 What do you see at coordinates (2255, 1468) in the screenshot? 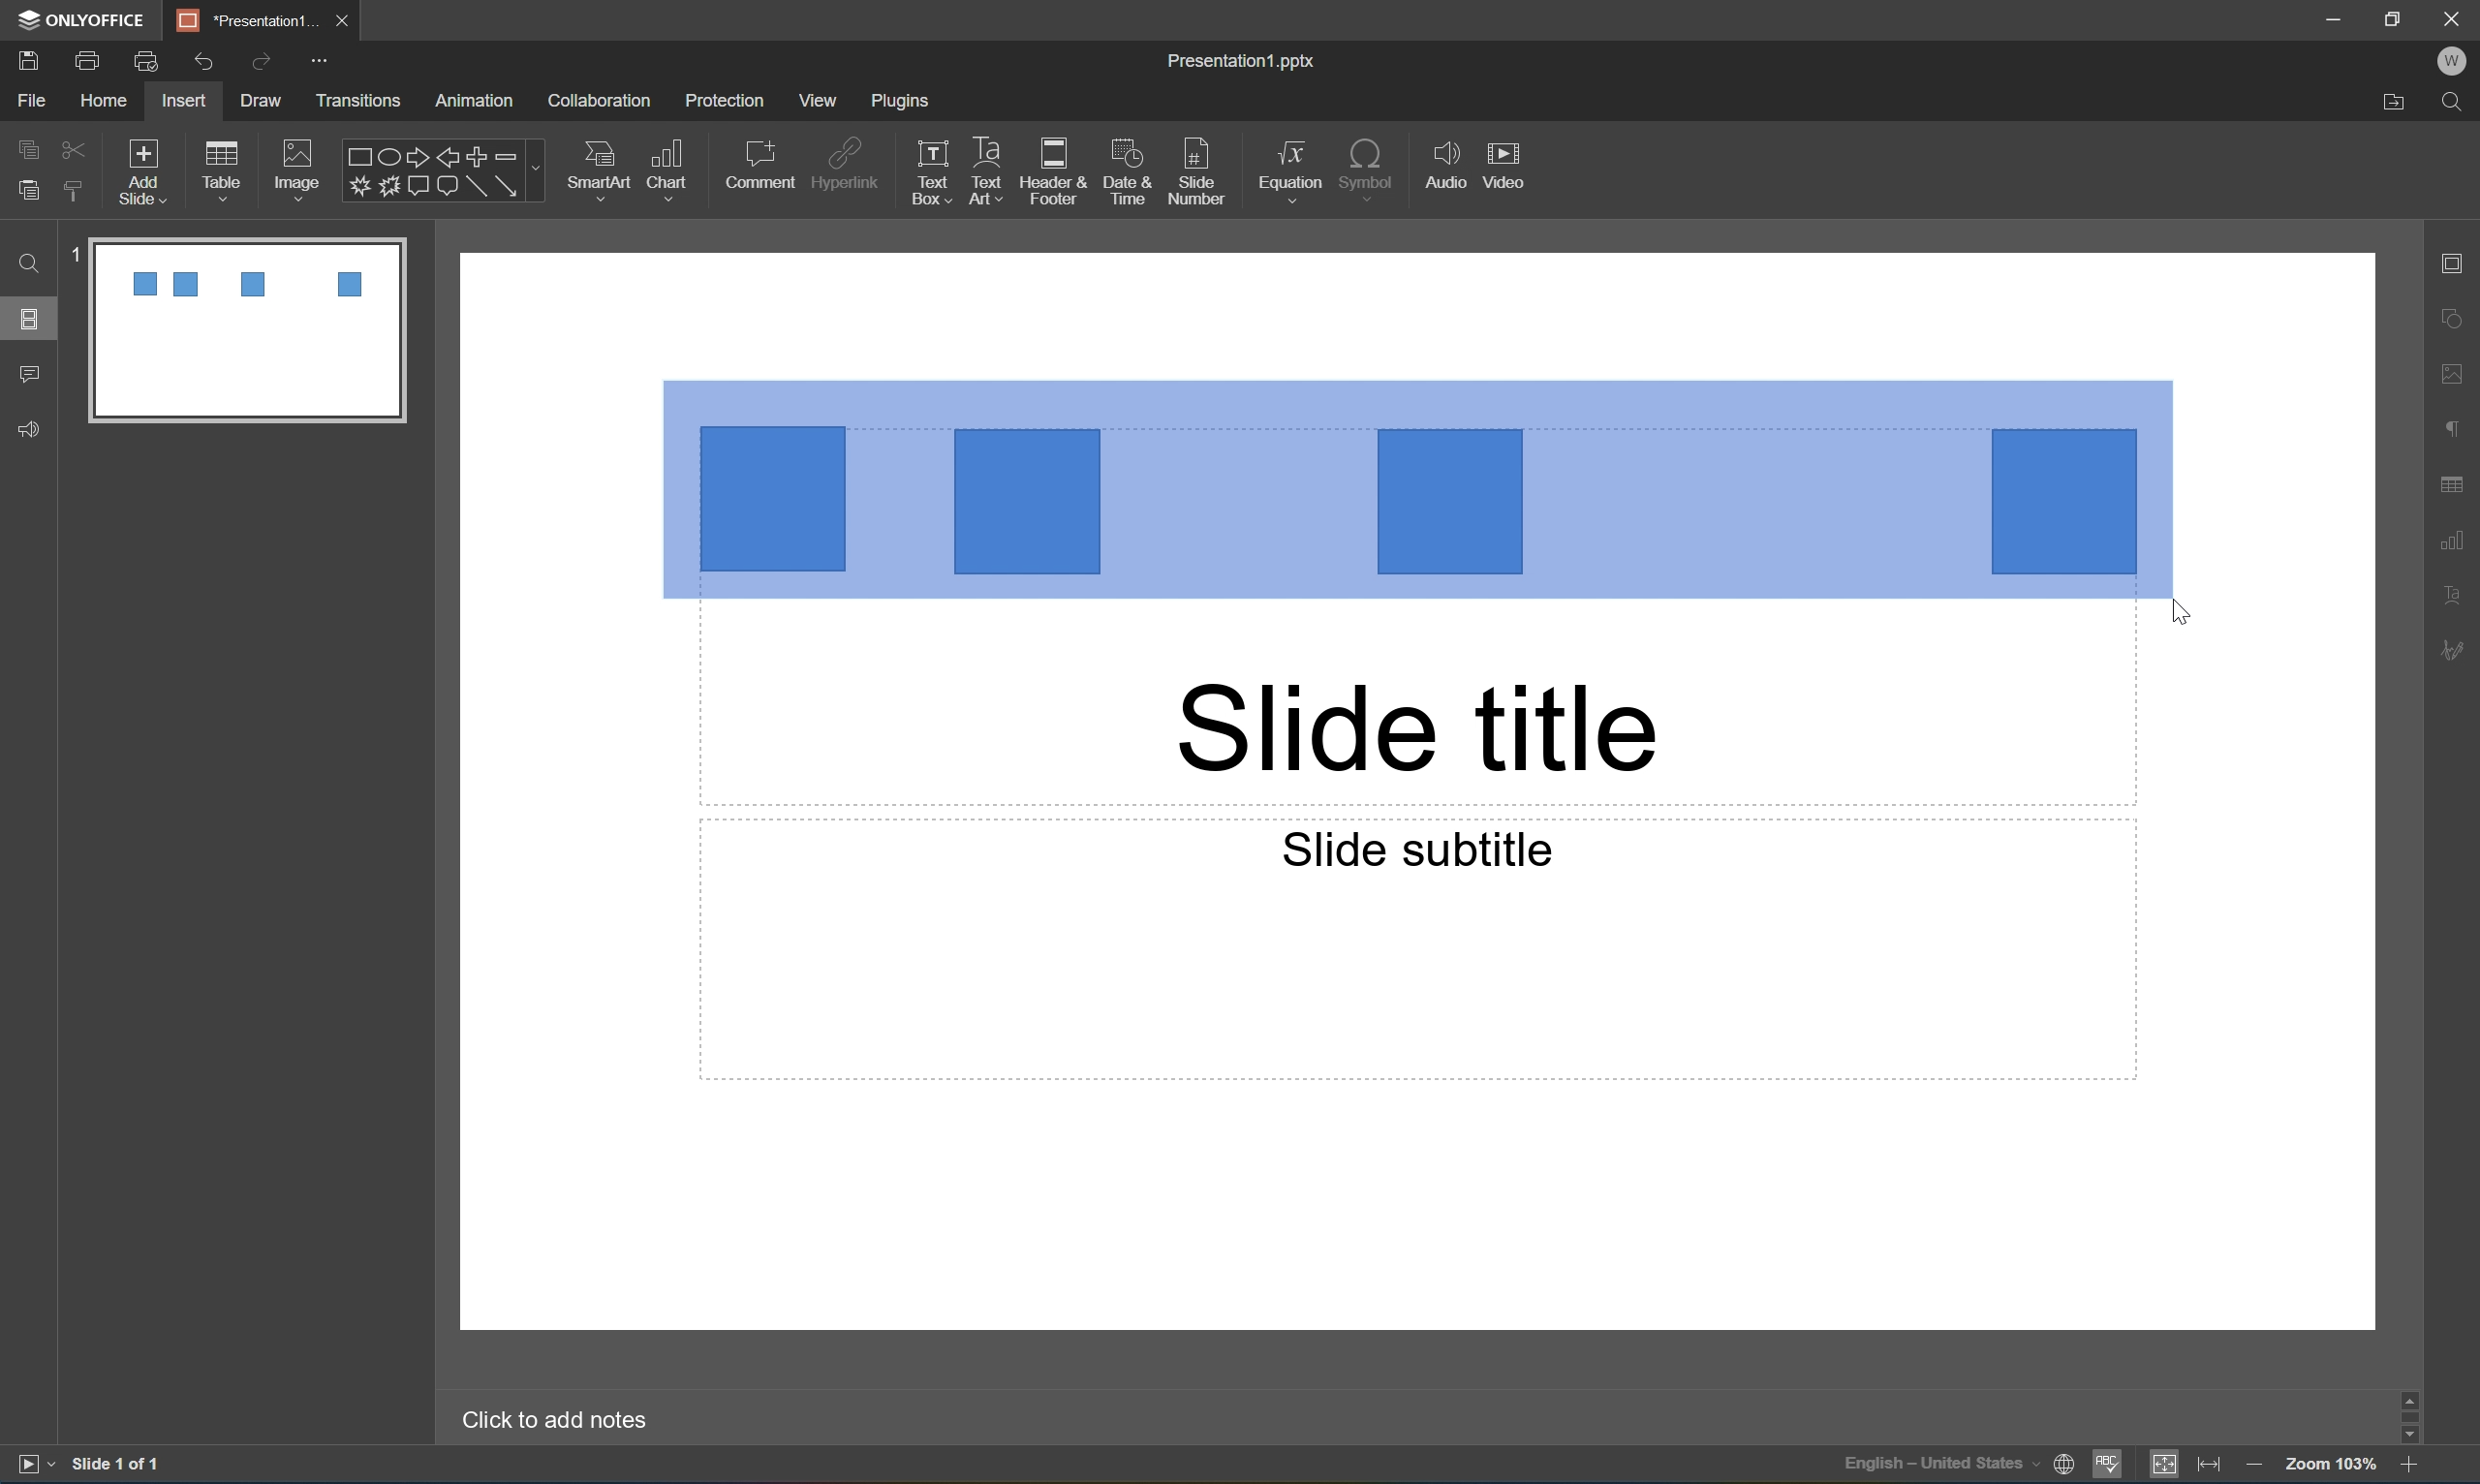
I see `zoom out` at bounding box center [2255, 1468].